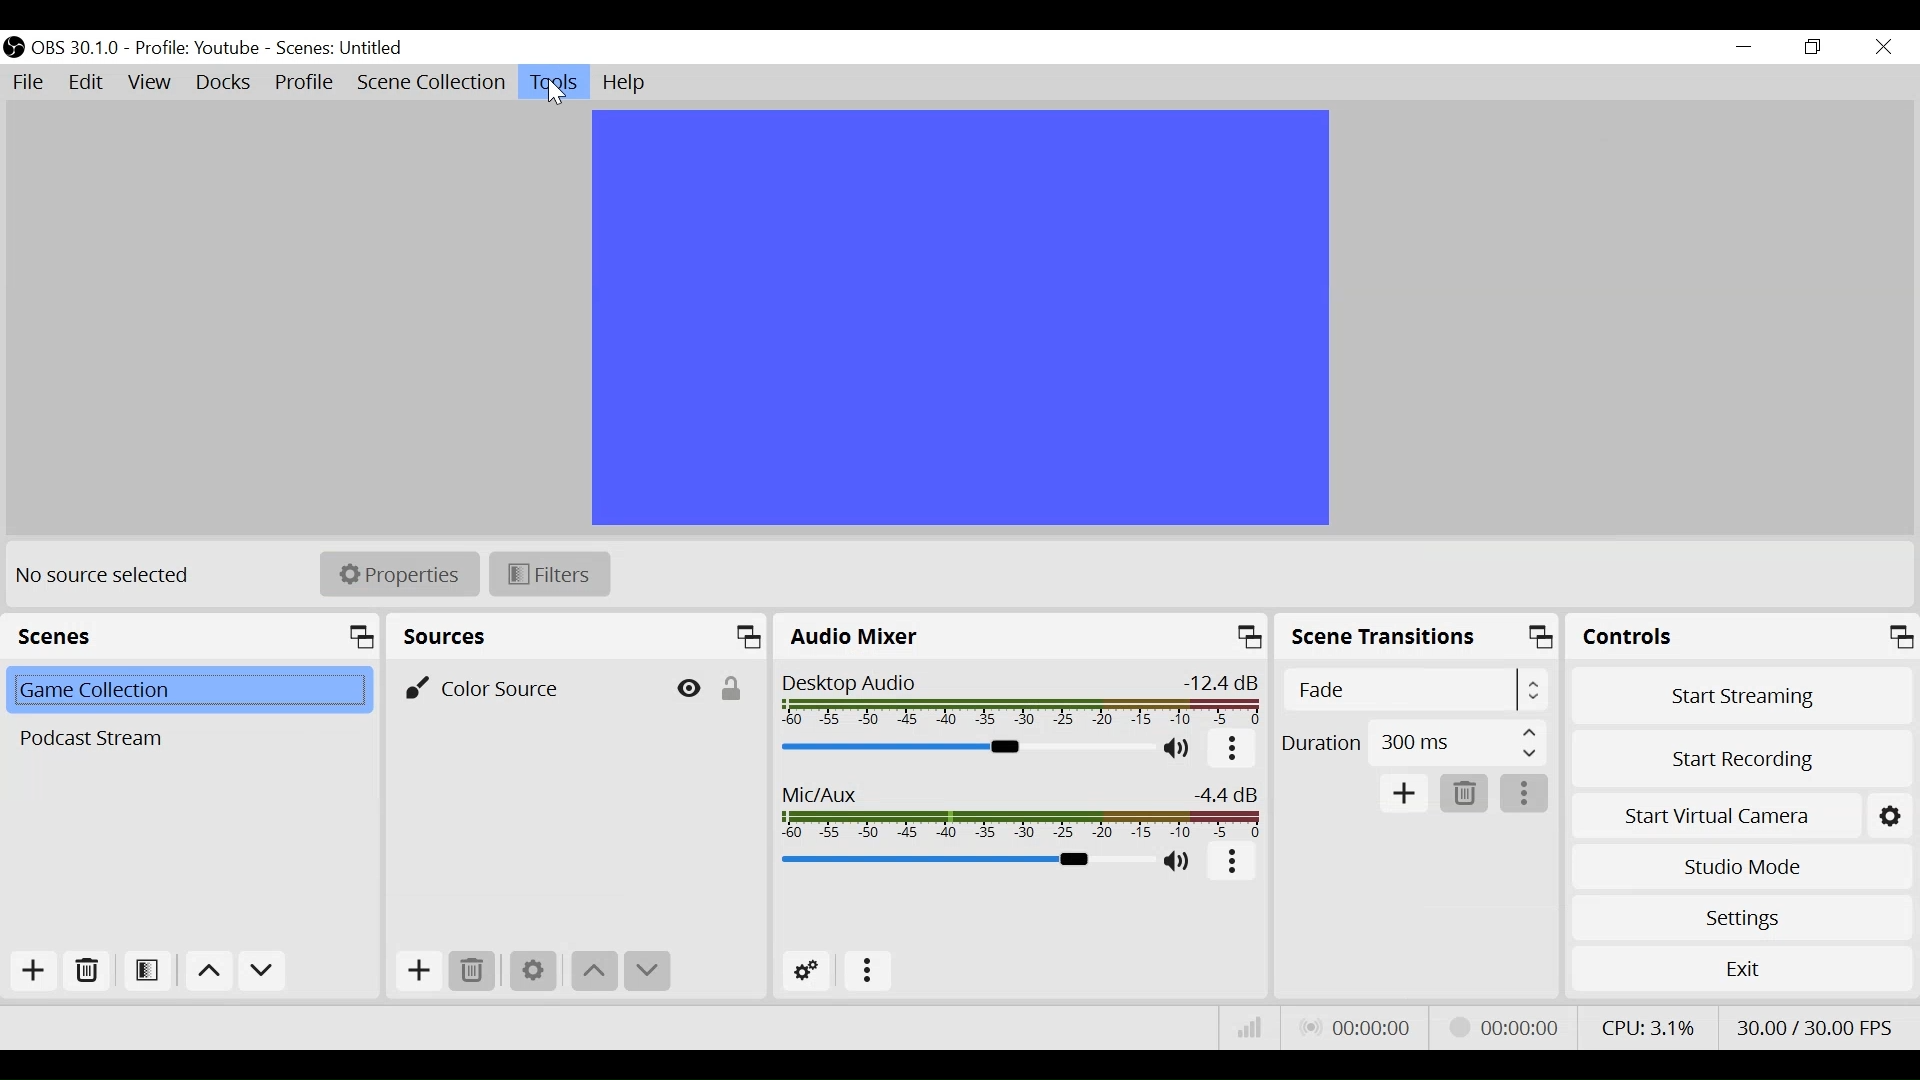 The image size is (1920, 1080). What do you see at coordinates (964, 748) in the screenshot?
I see `Audio Mixer Slider` at bounding box center [964, 748].